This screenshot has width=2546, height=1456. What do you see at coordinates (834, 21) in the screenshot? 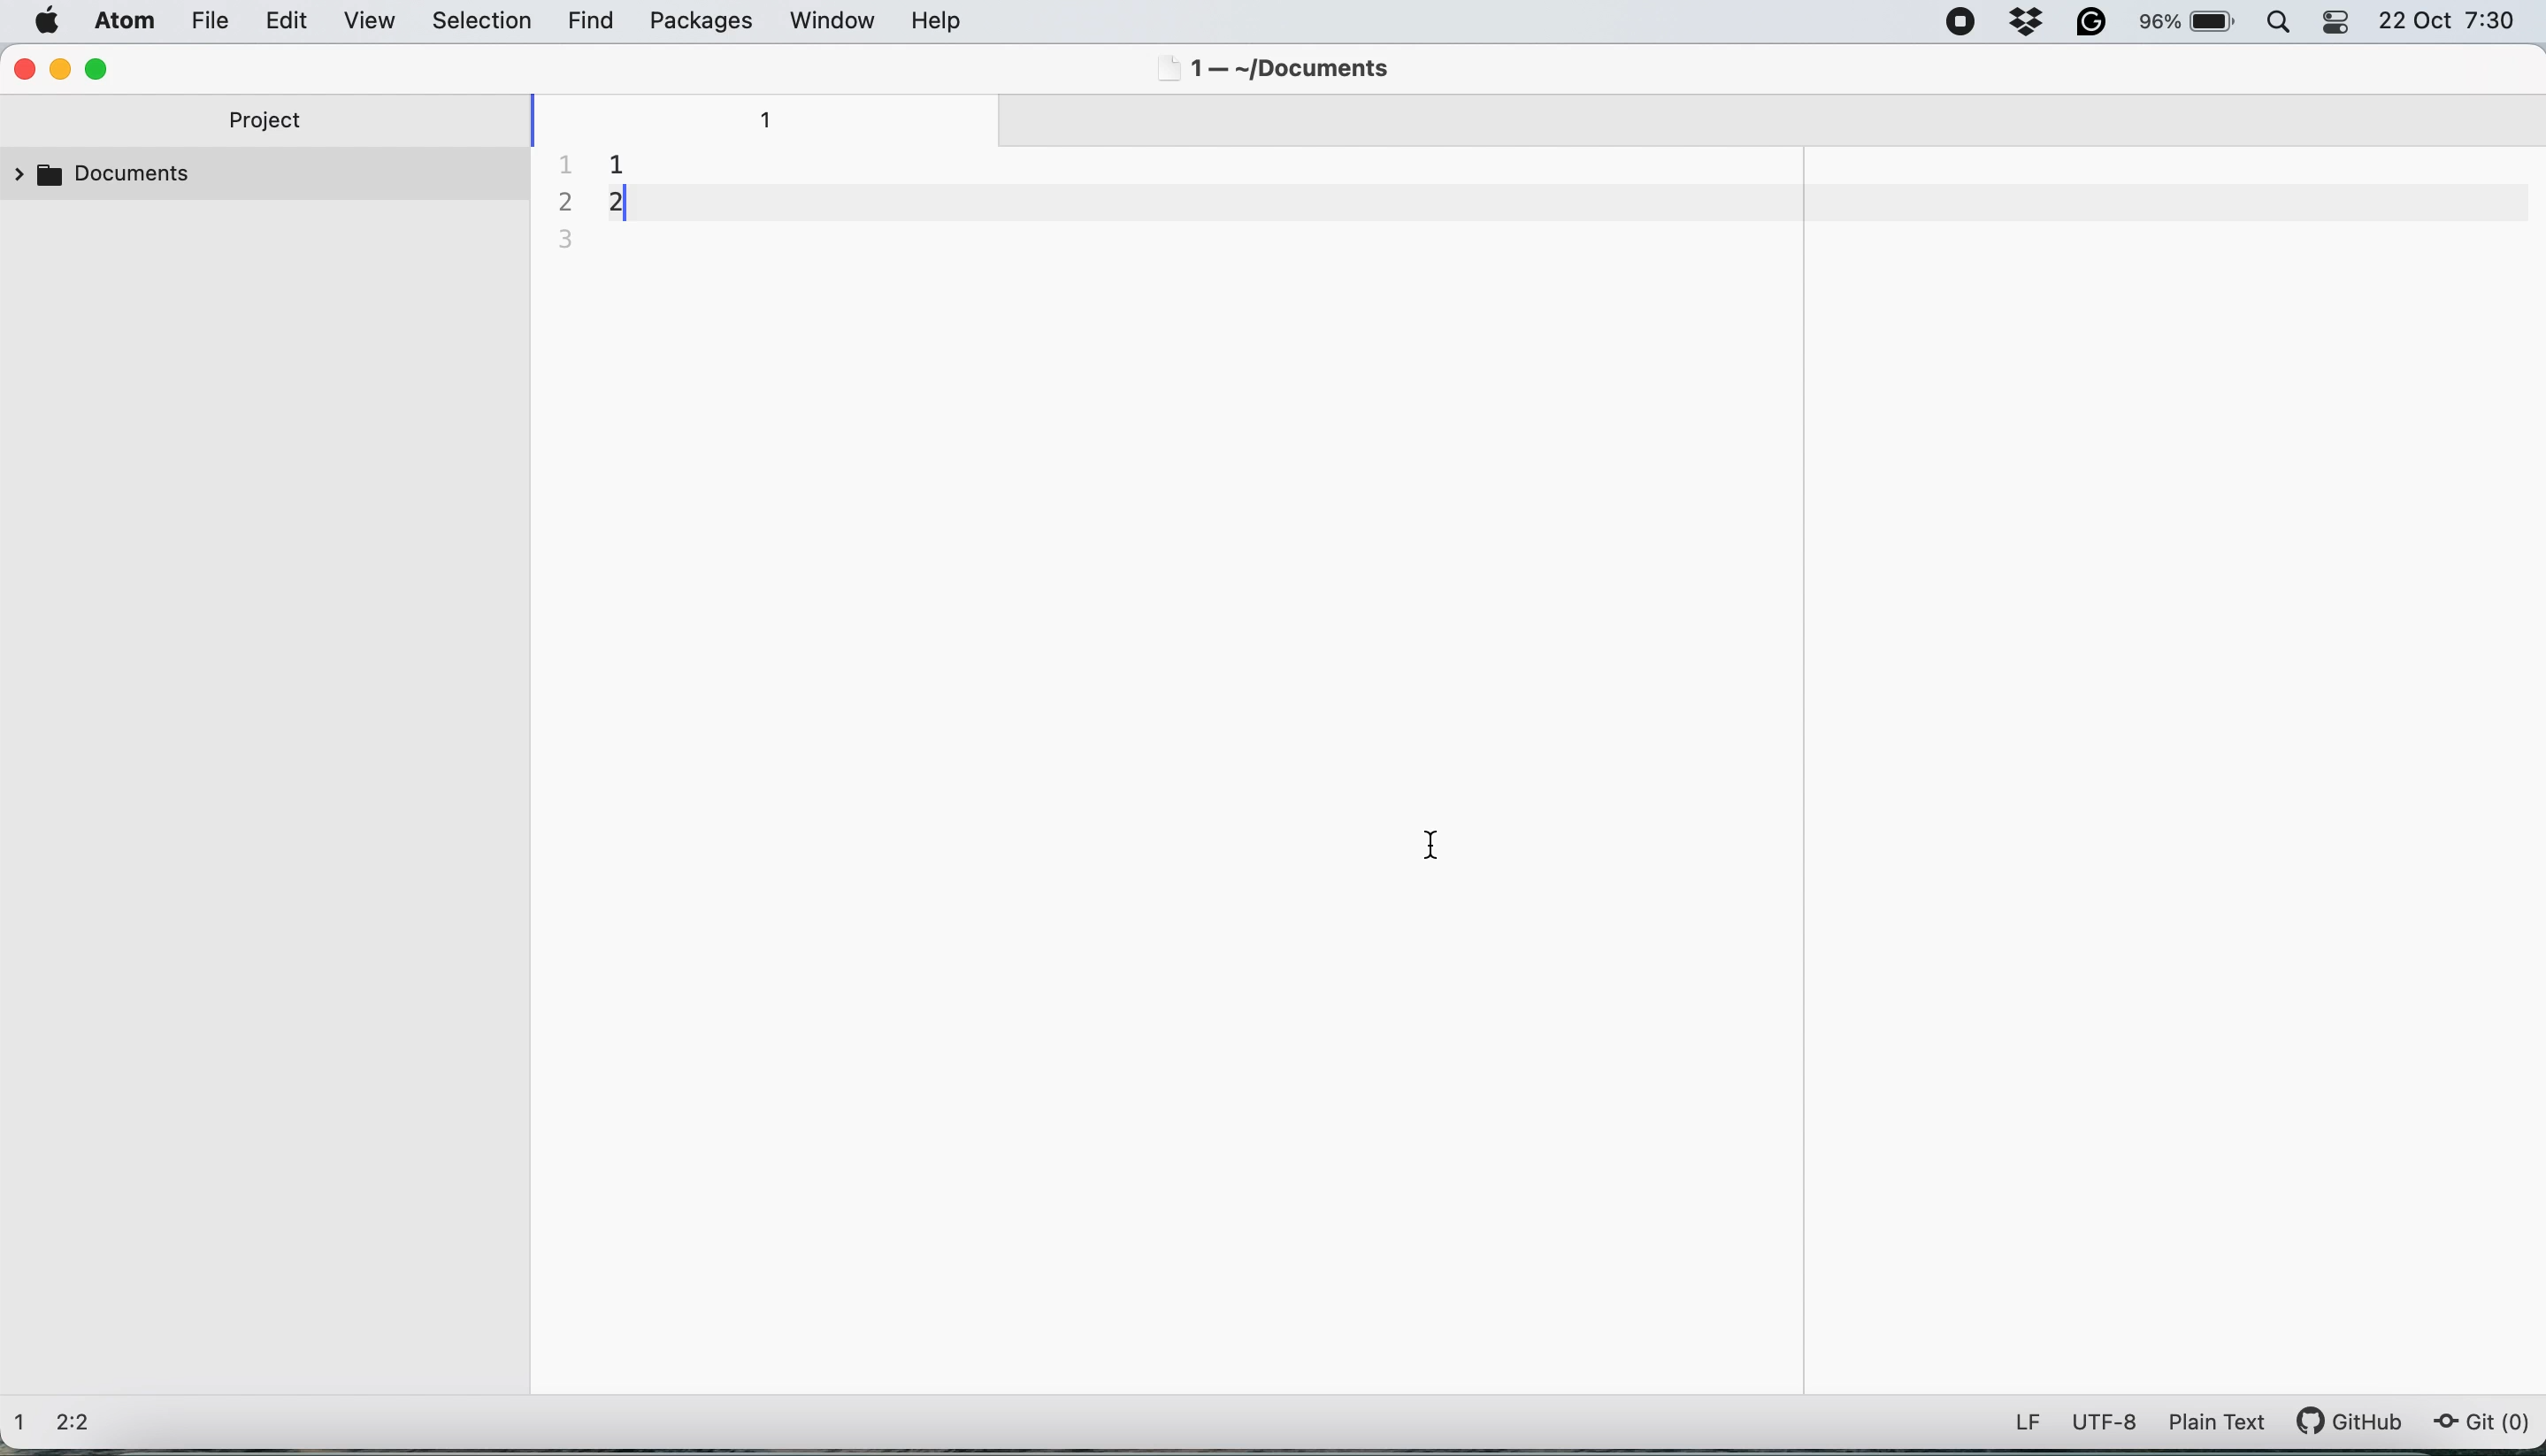
I see `window` at bounding box center [834, 21].